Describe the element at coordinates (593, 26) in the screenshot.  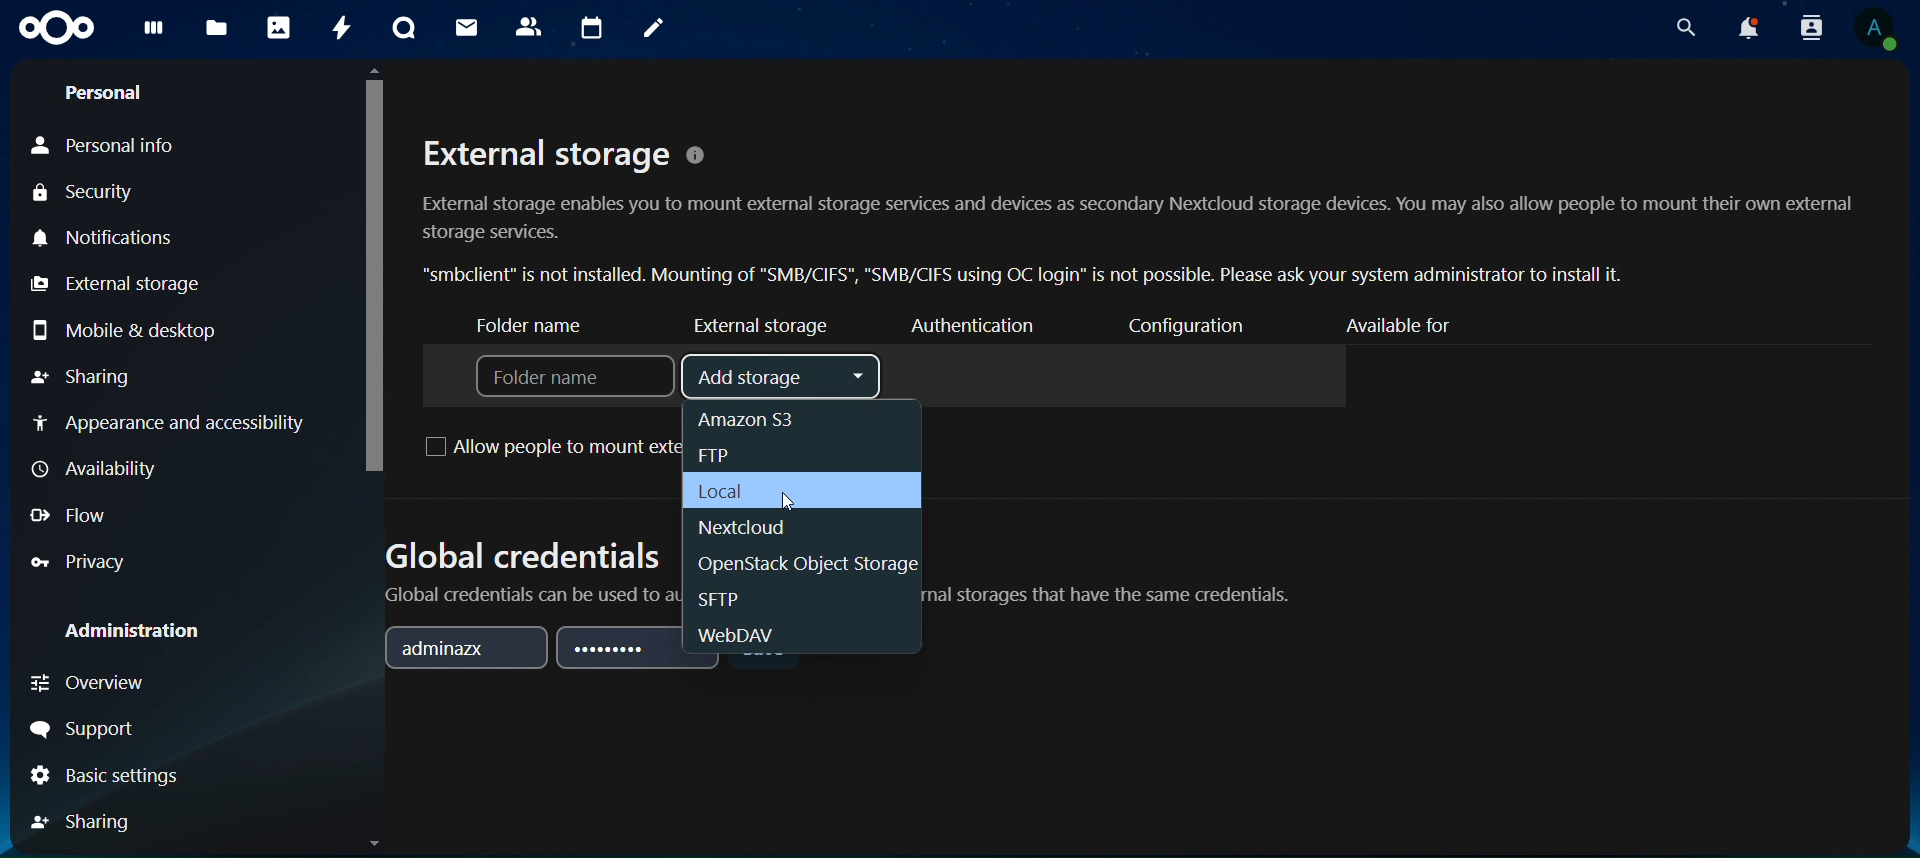
I see `calendar` at that location.